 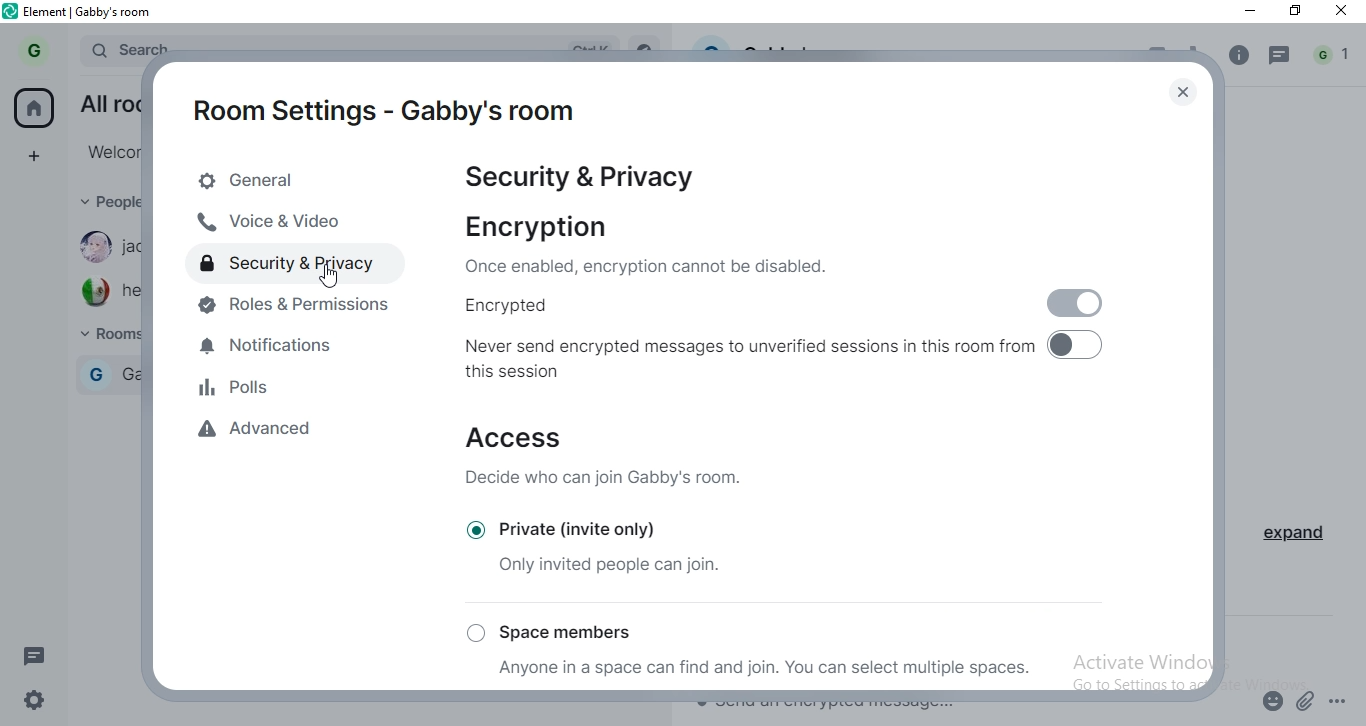 I want to click on Only invited people can join., so click(x=611, y=564).